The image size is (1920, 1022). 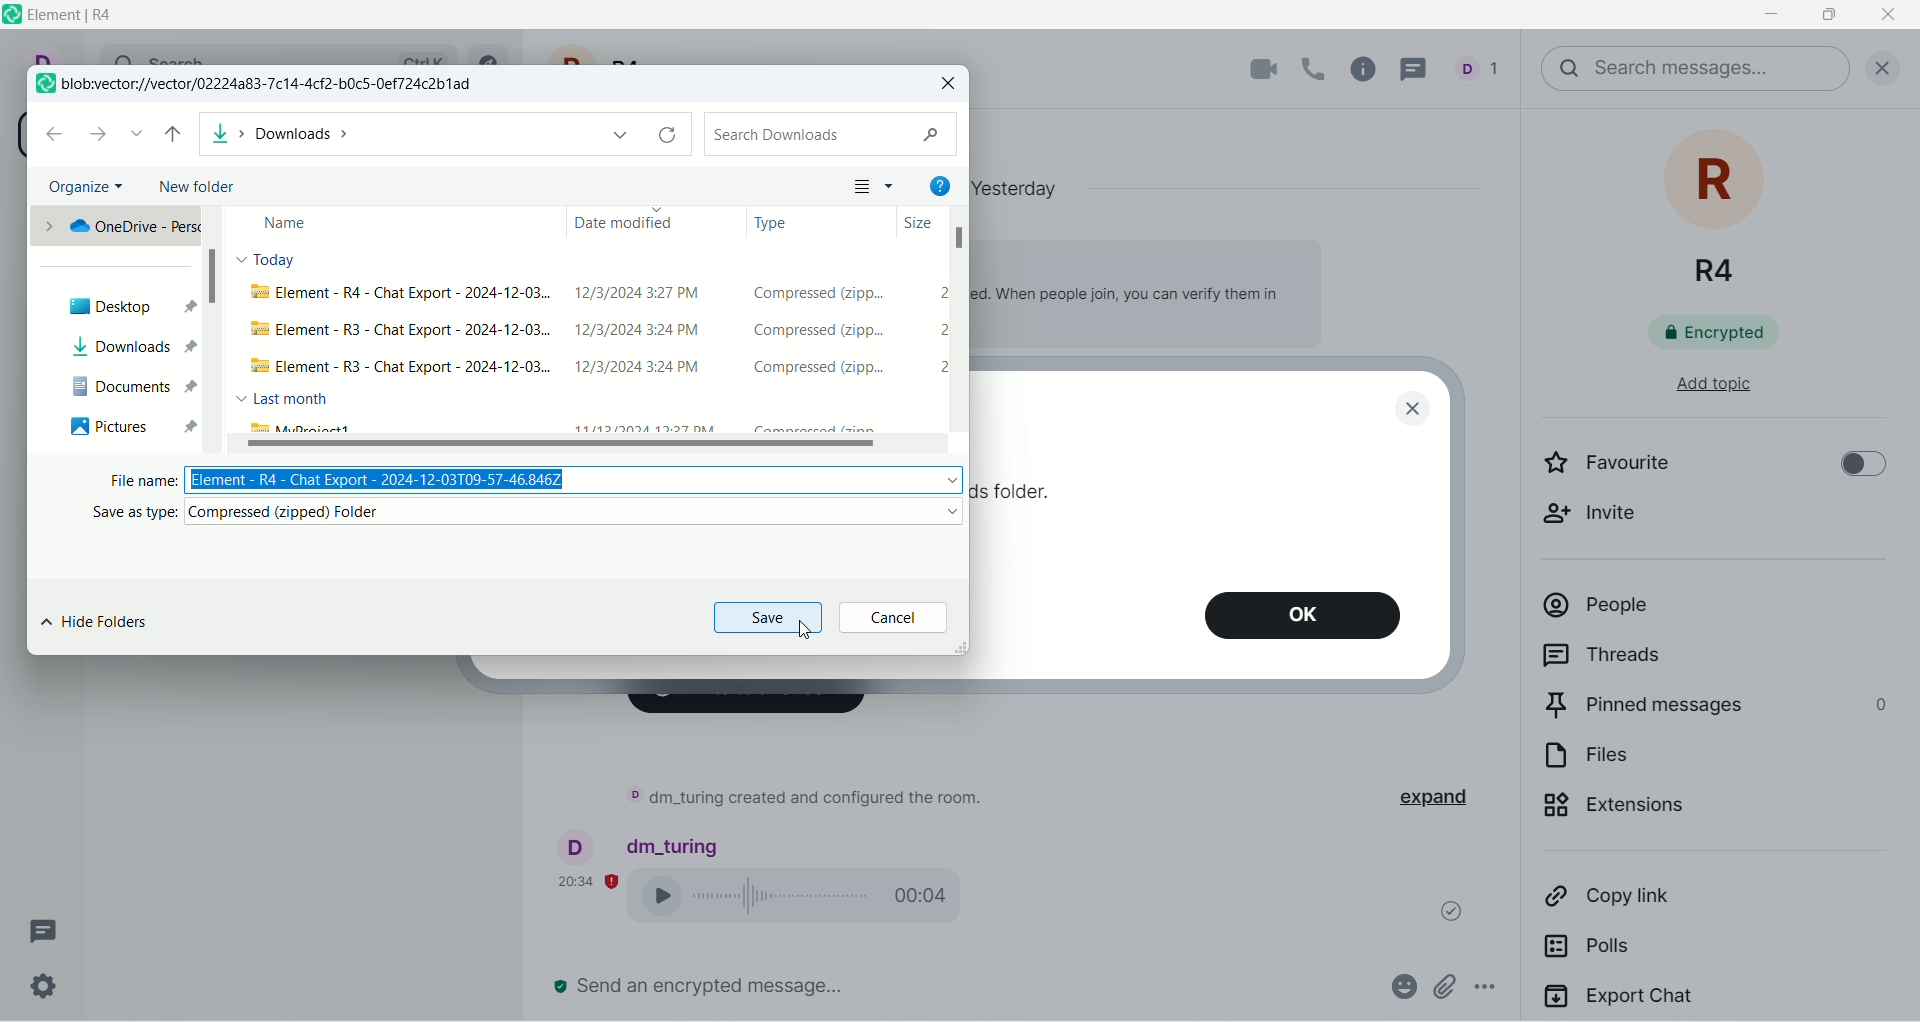 I want to click on search documents, so click(x=837, y=133).